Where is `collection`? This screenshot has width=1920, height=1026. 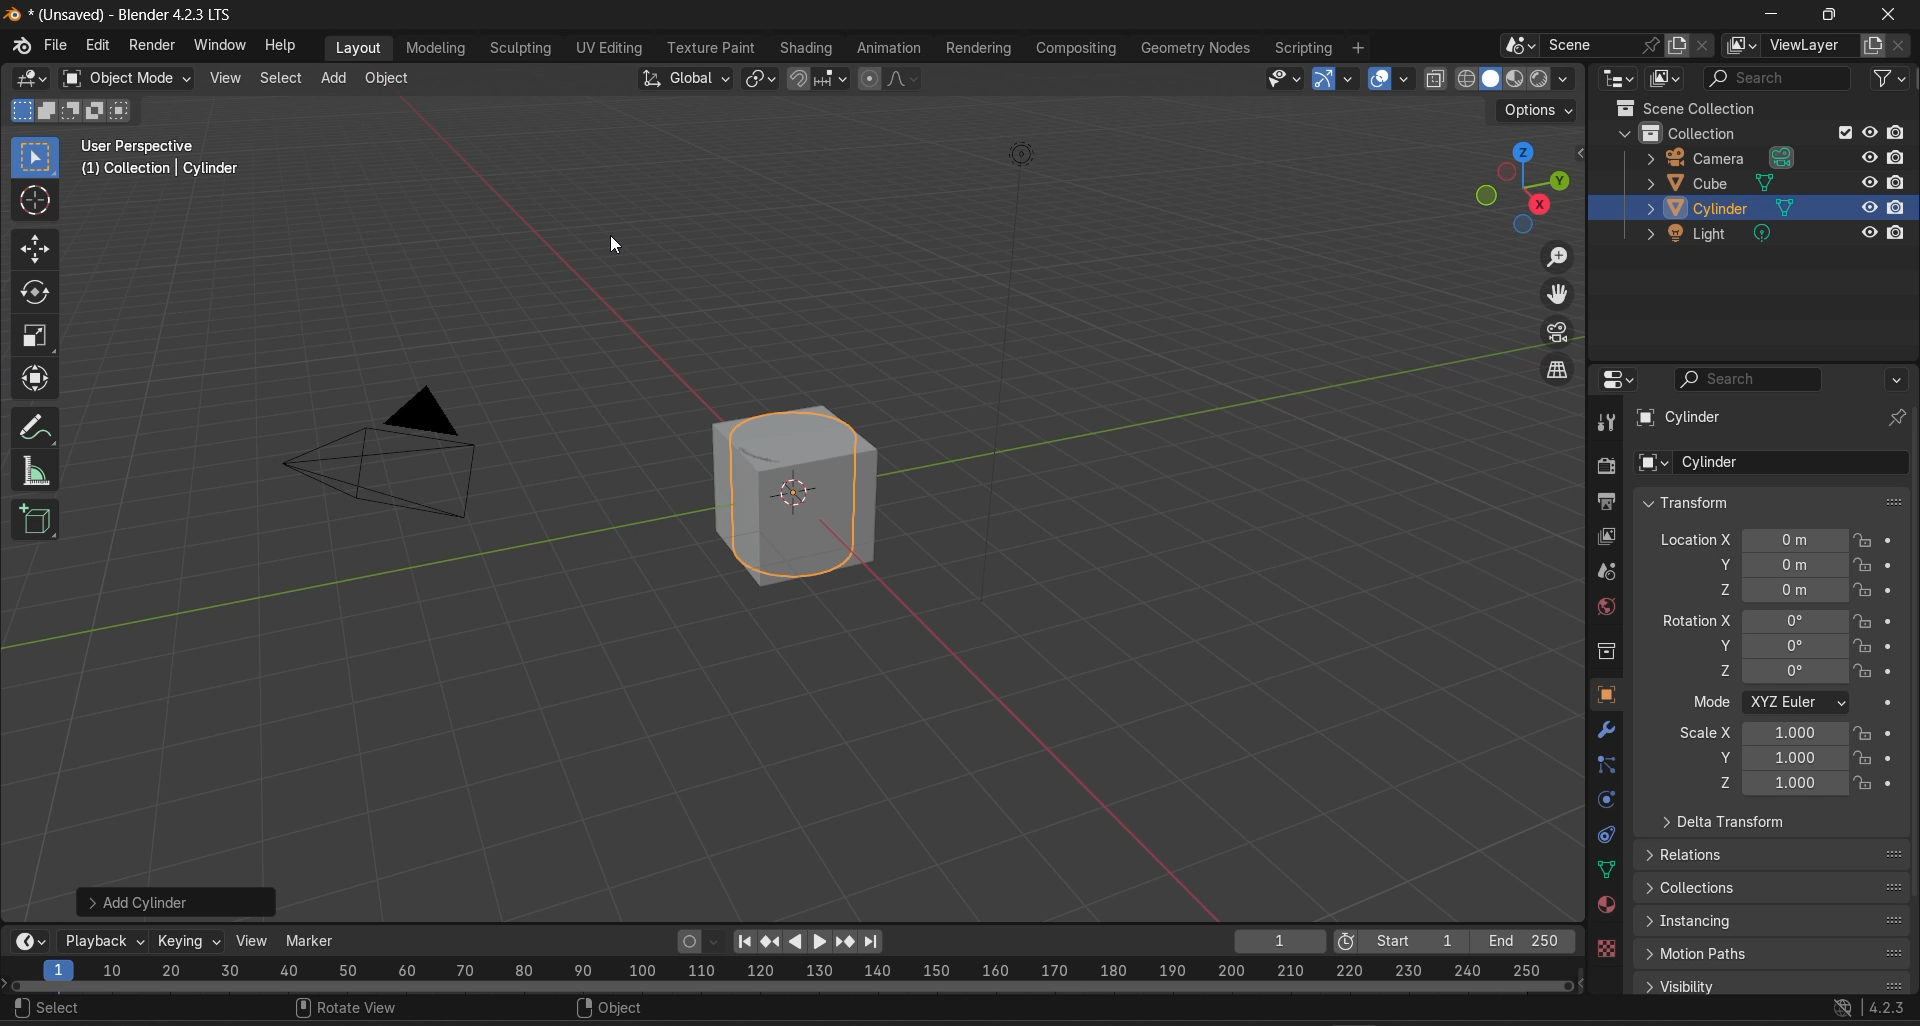
collection is located at coordinates (1702, 131).